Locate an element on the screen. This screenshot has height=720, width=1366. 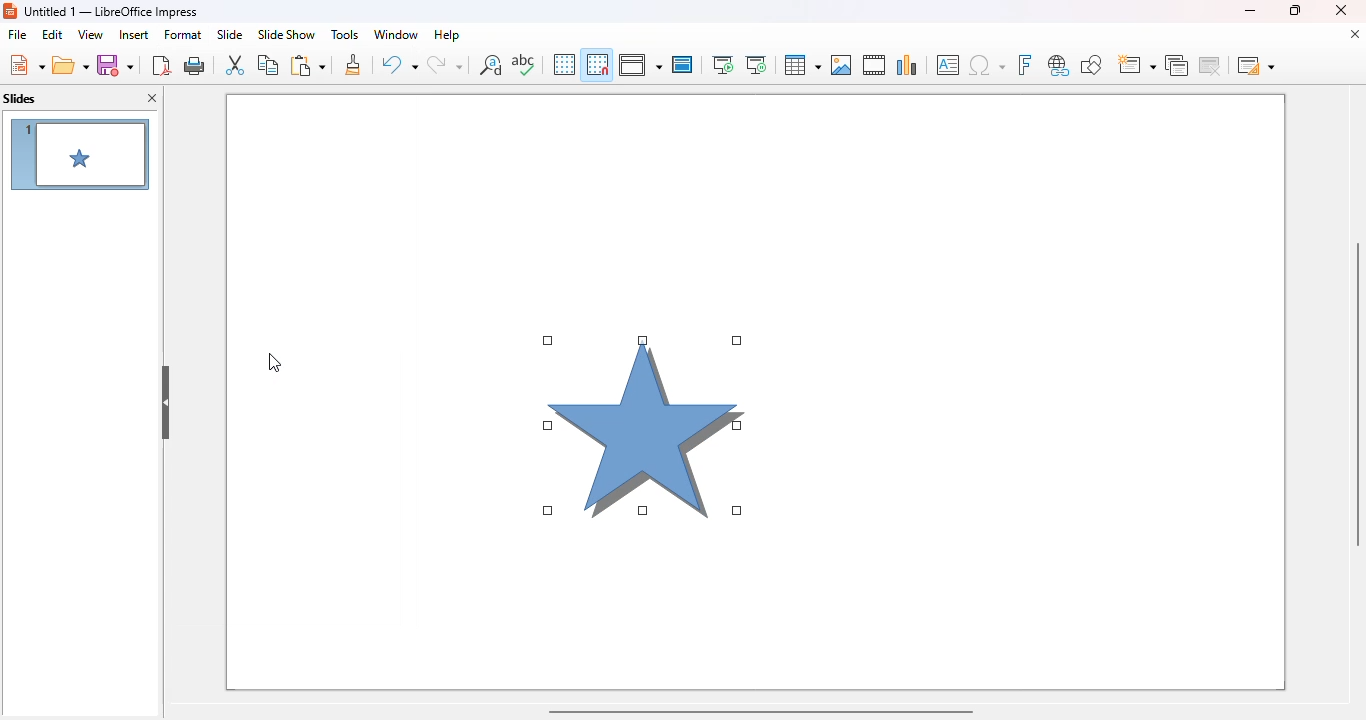
shadow effect added to inserted shape is located at coordinates (642, 424).